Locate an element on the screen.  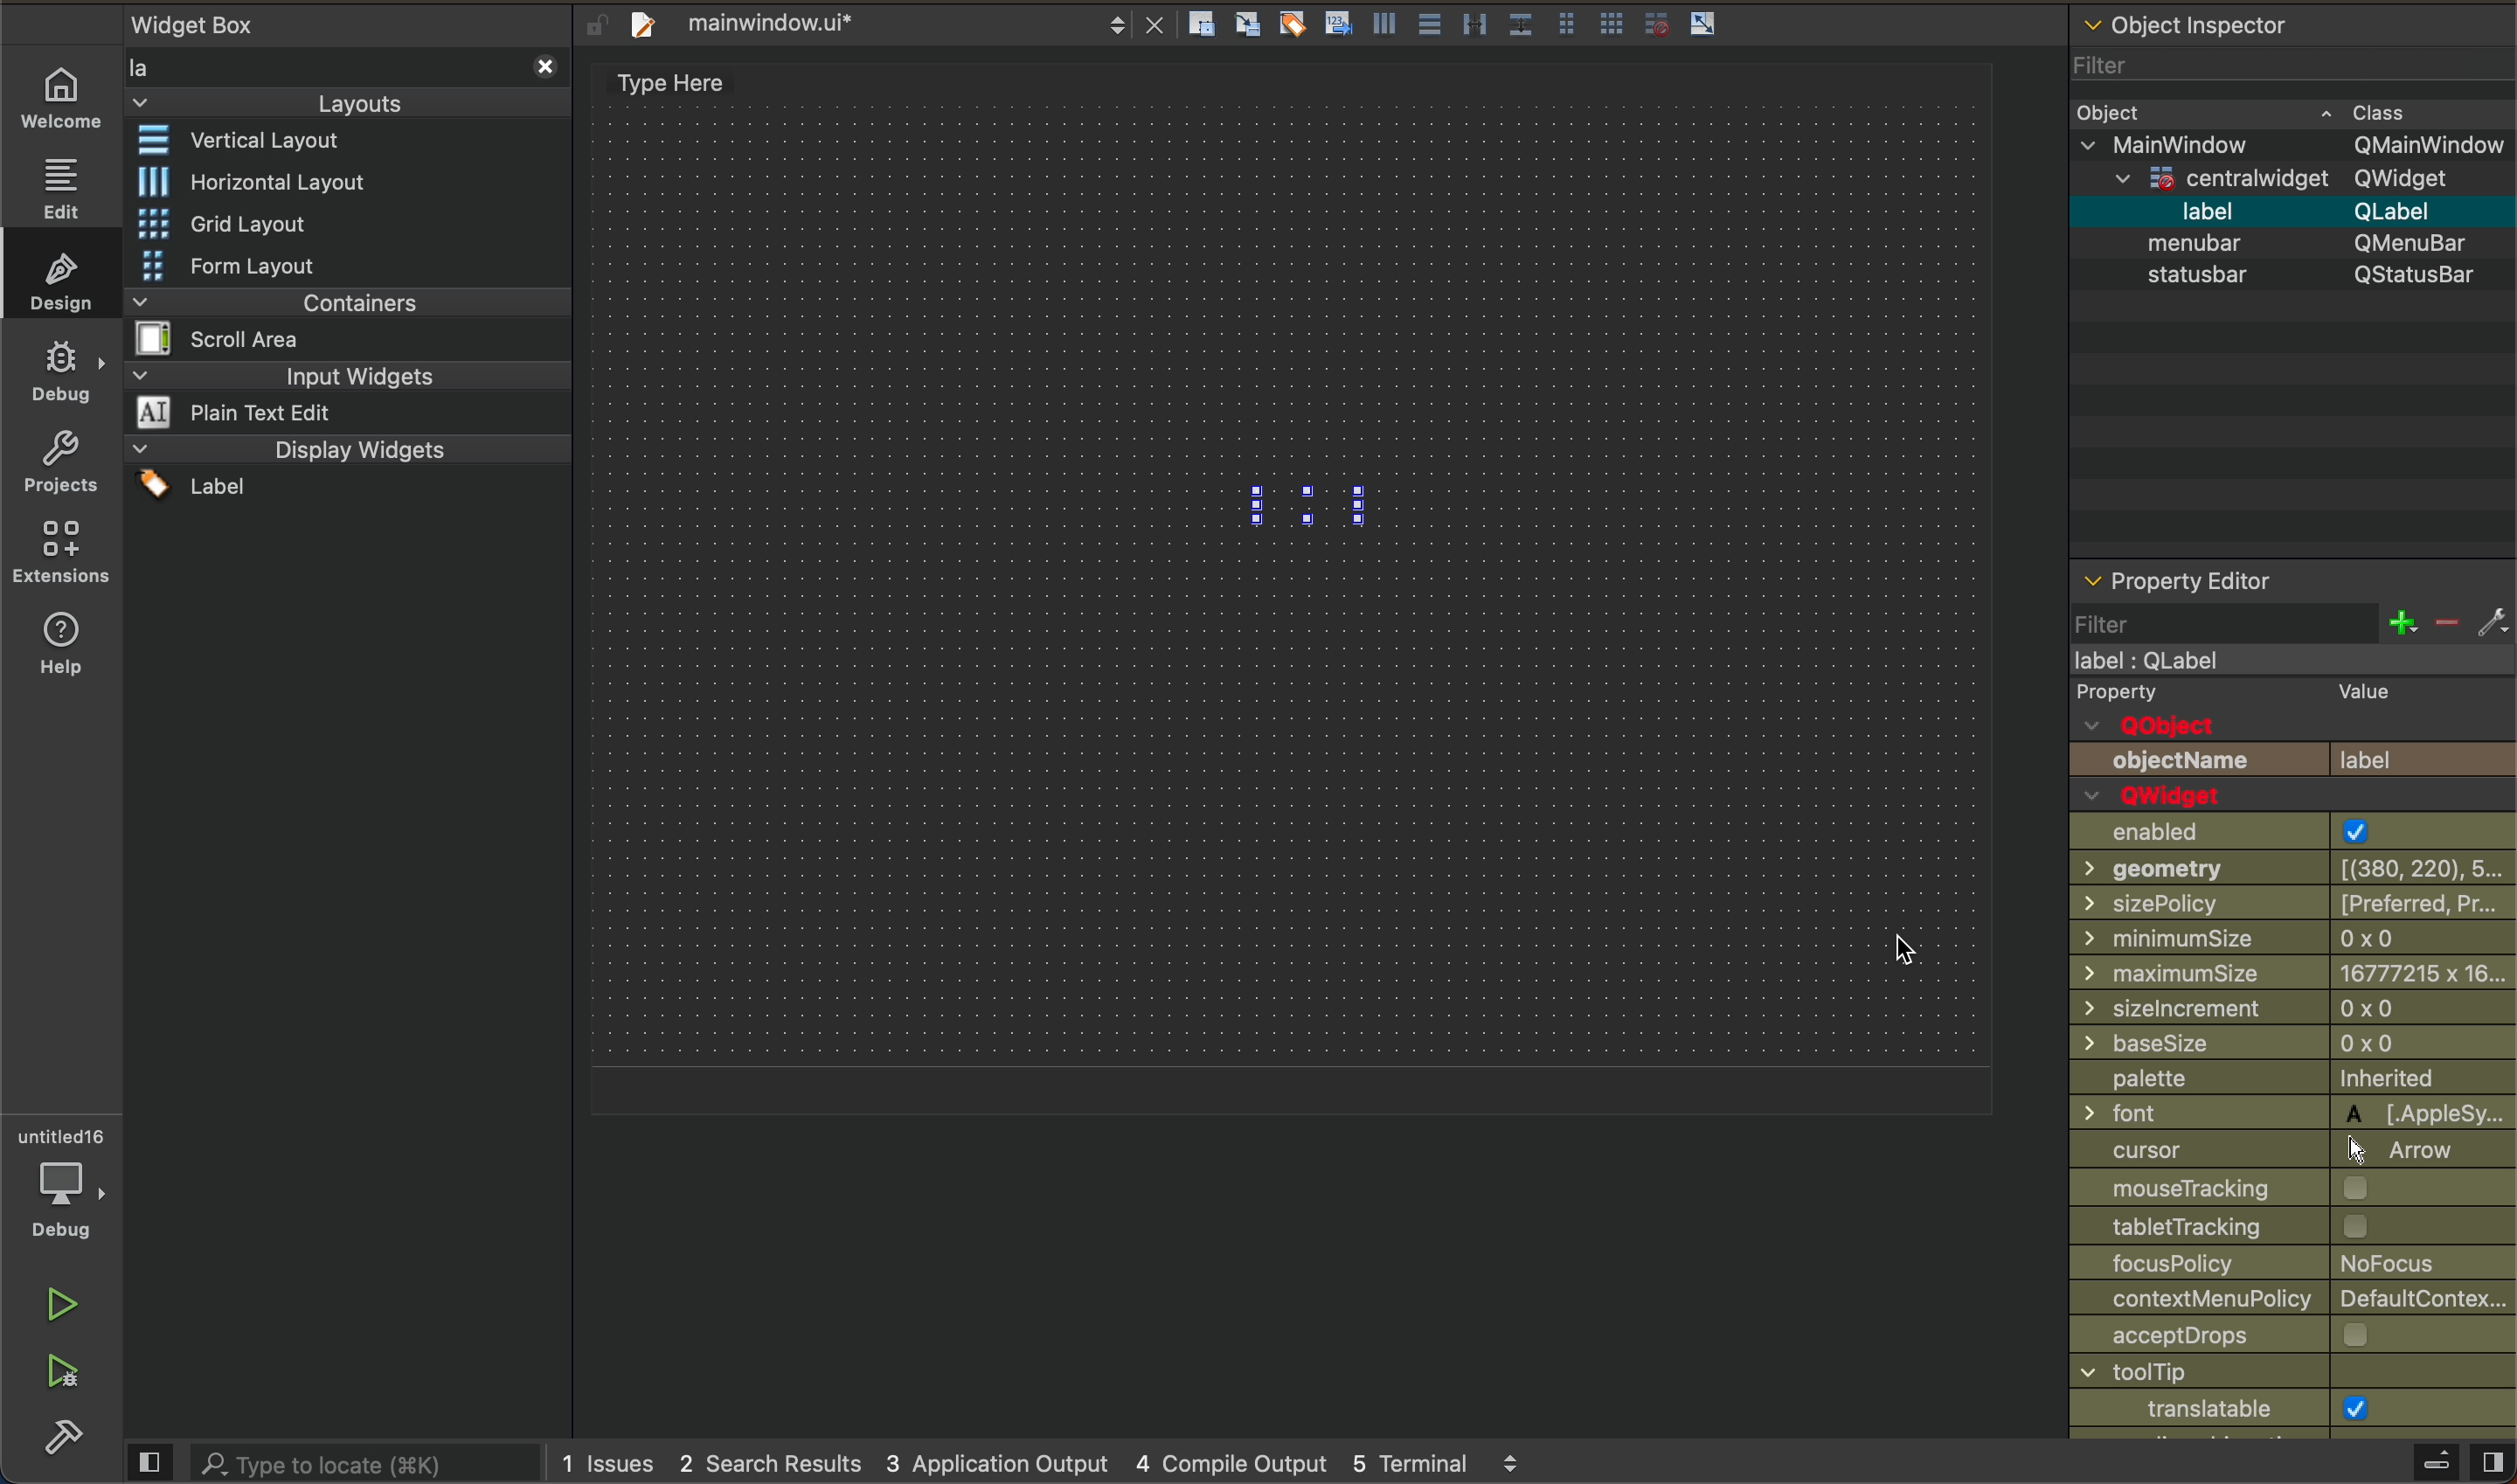
display widgets is located at coordinates (348, 471).